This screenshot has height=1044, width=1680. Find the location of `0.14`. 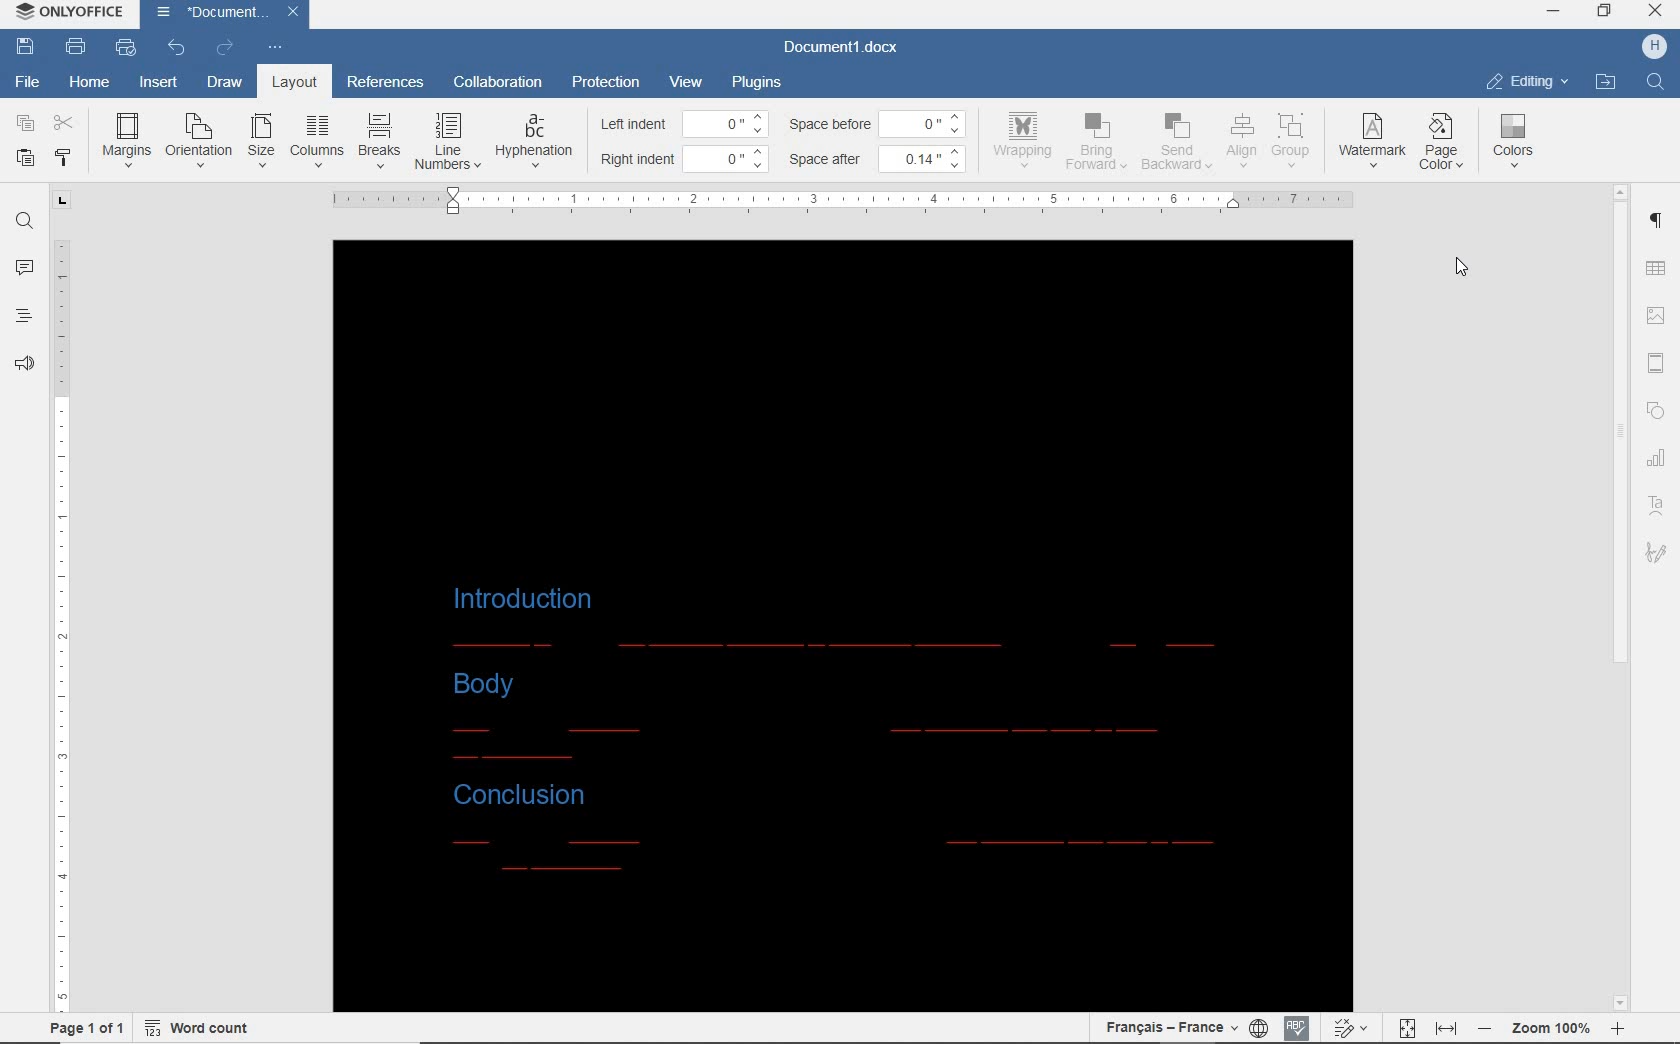

0.14 is located at coordinates (930, 158).